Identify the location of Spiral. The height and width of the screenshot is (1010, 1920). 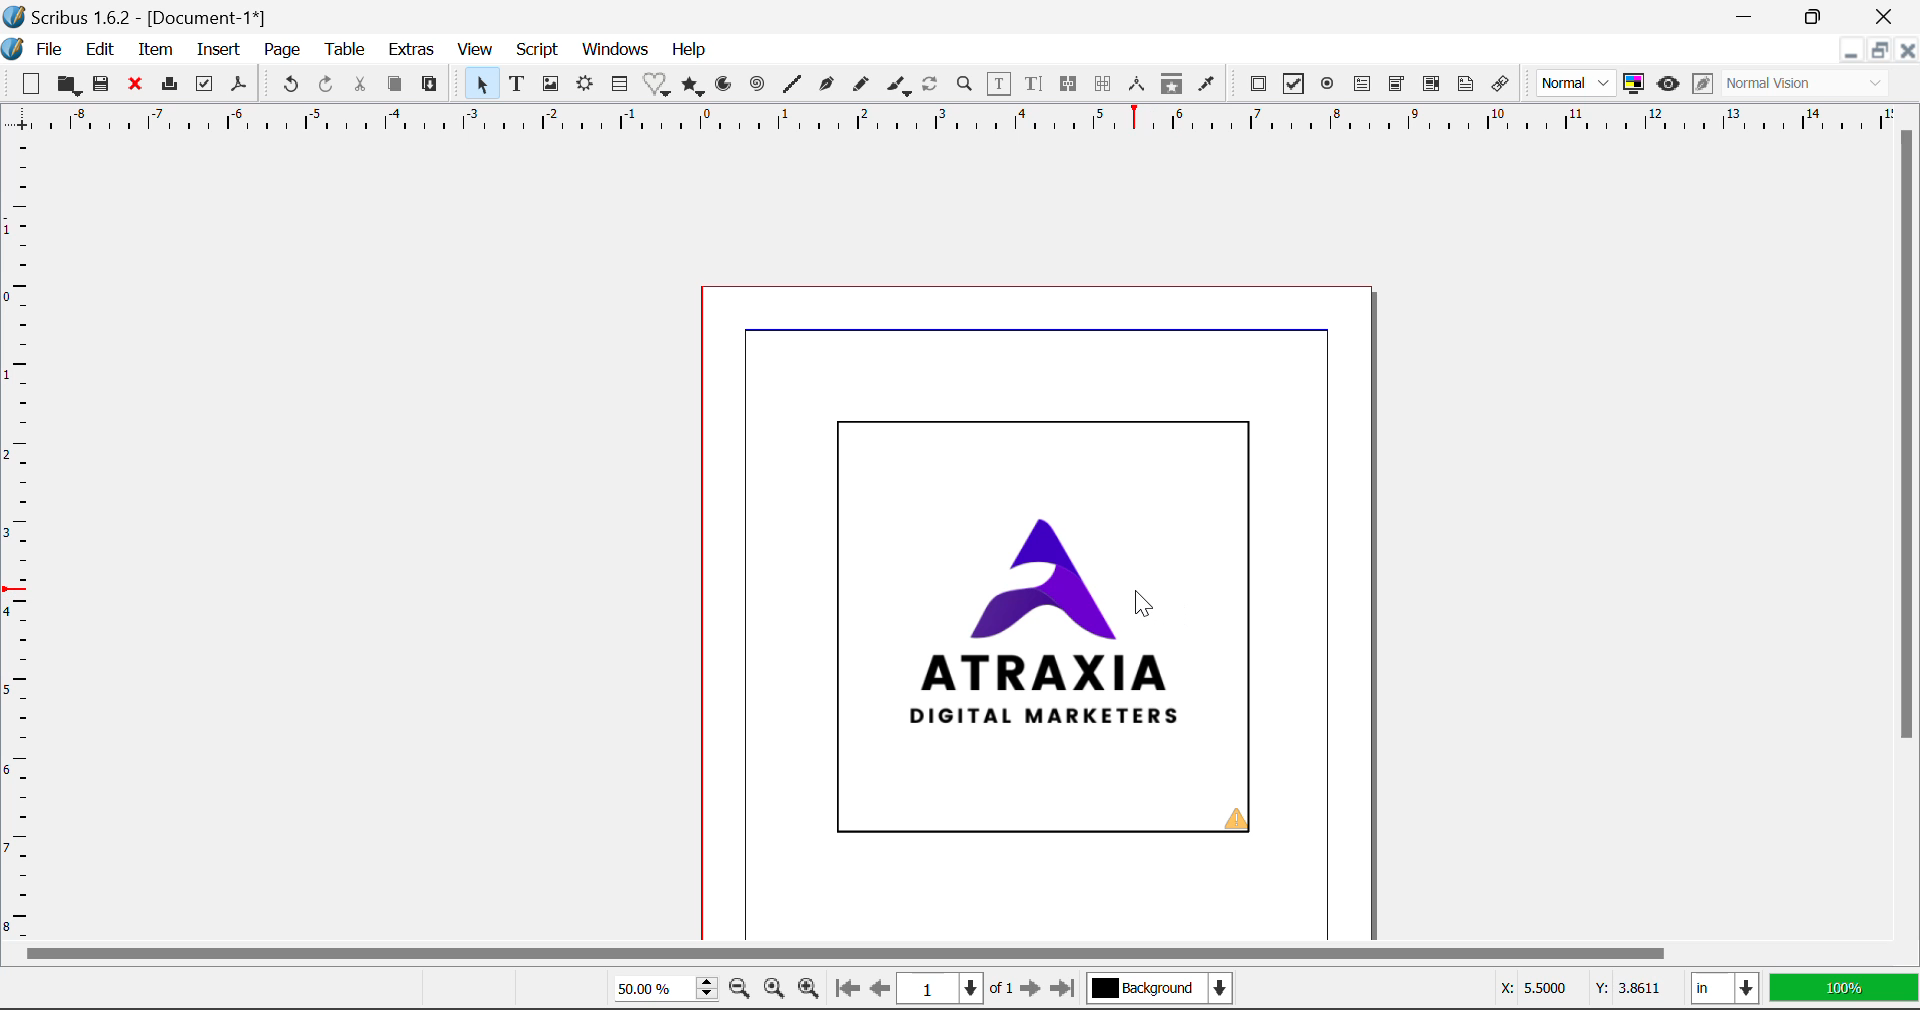
(760, 88).